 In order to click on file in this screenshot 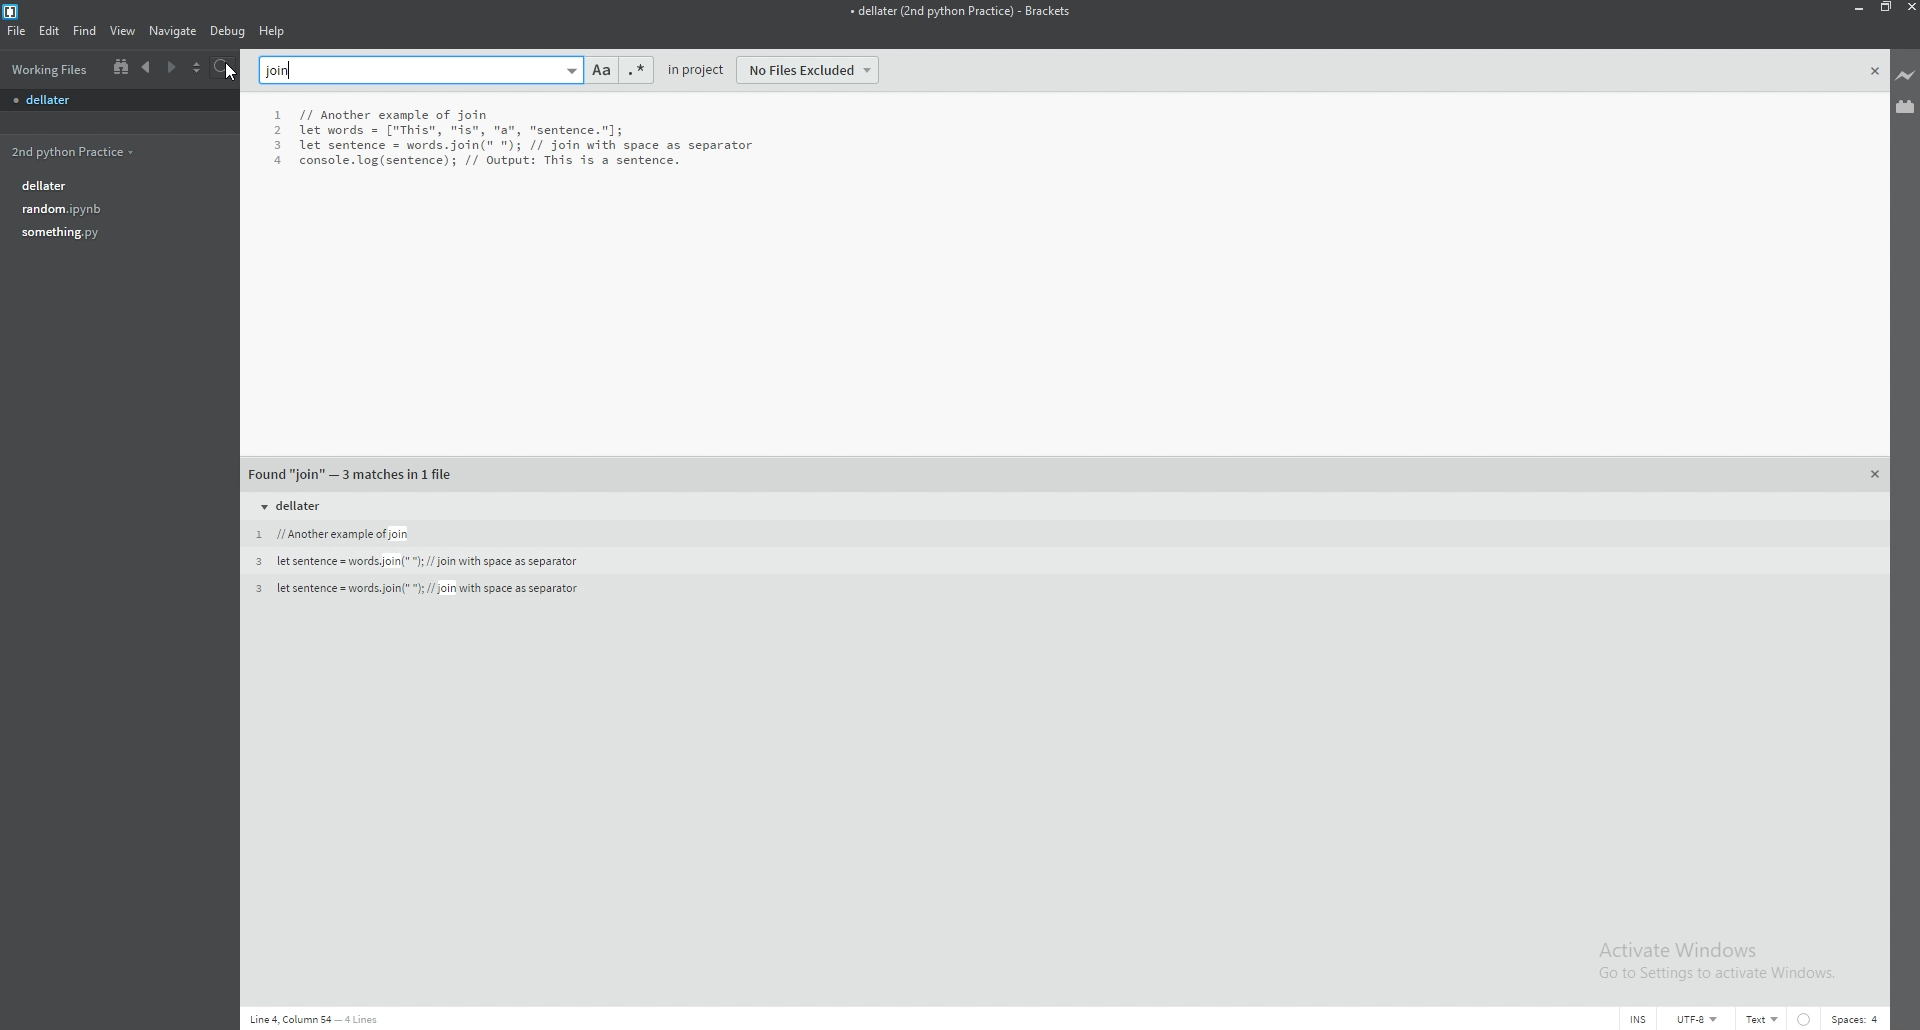, I will do `click(18, 32)`.